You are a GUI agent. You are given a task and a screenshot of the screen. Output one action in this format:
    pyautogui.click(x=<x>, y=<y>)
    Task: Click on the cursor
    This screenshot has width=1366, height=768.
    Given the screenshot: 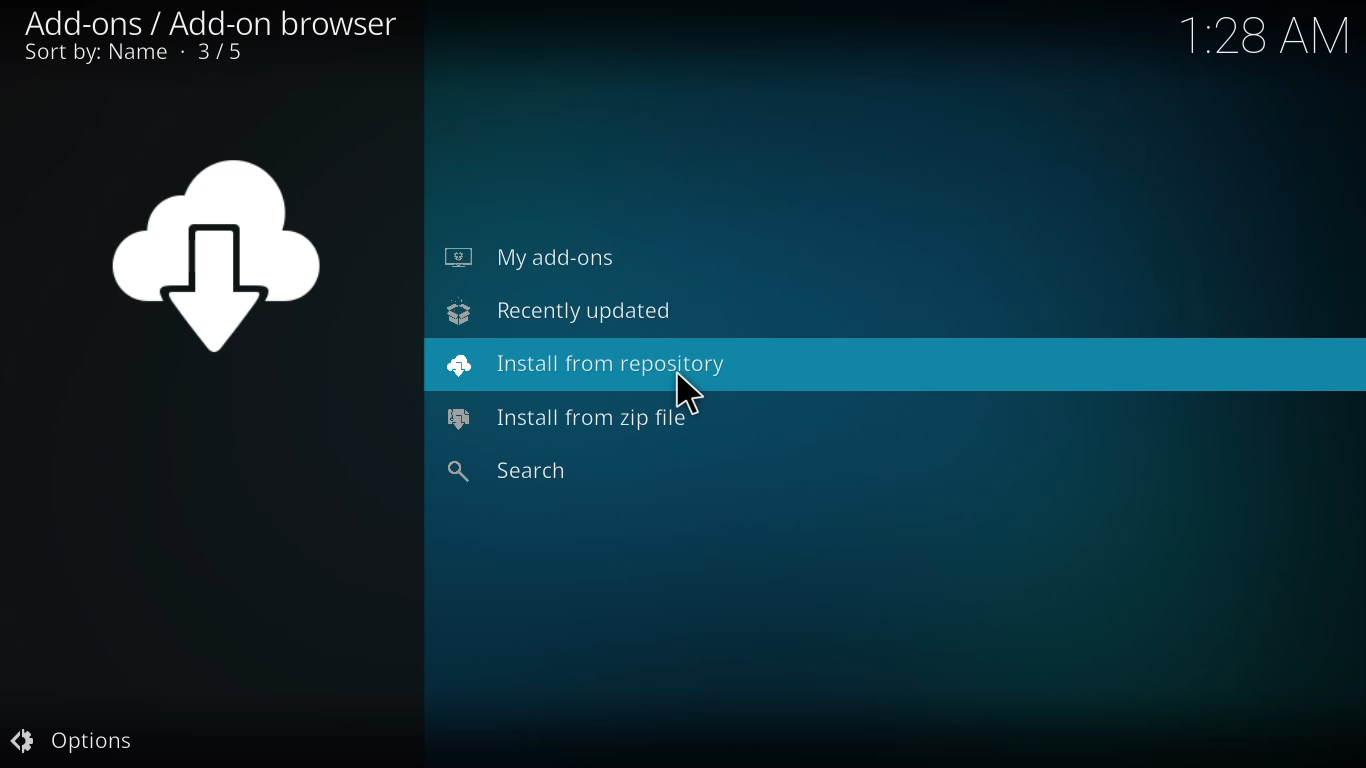 What is the action you would take?
    pyautogui.click(x=688, y=390)
    